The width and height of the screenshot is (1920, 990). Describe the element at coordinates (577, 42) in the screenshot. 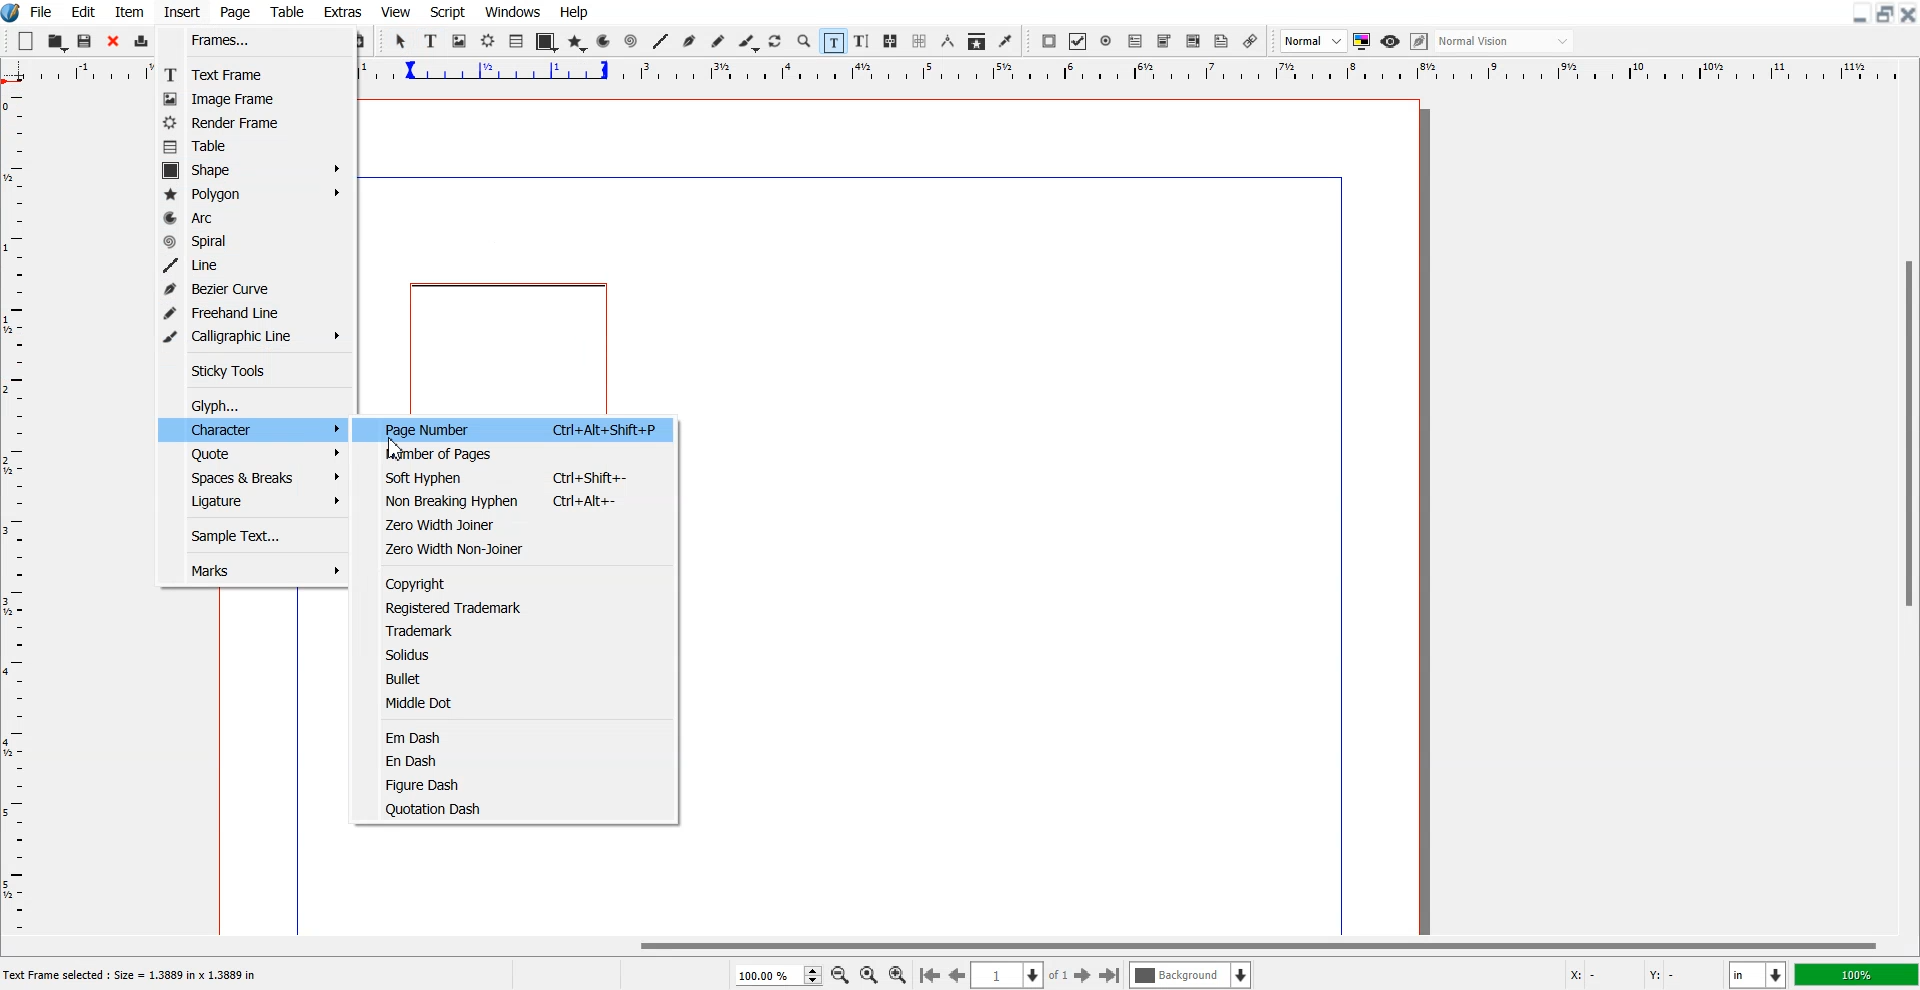

I see `Polygon` at that location.